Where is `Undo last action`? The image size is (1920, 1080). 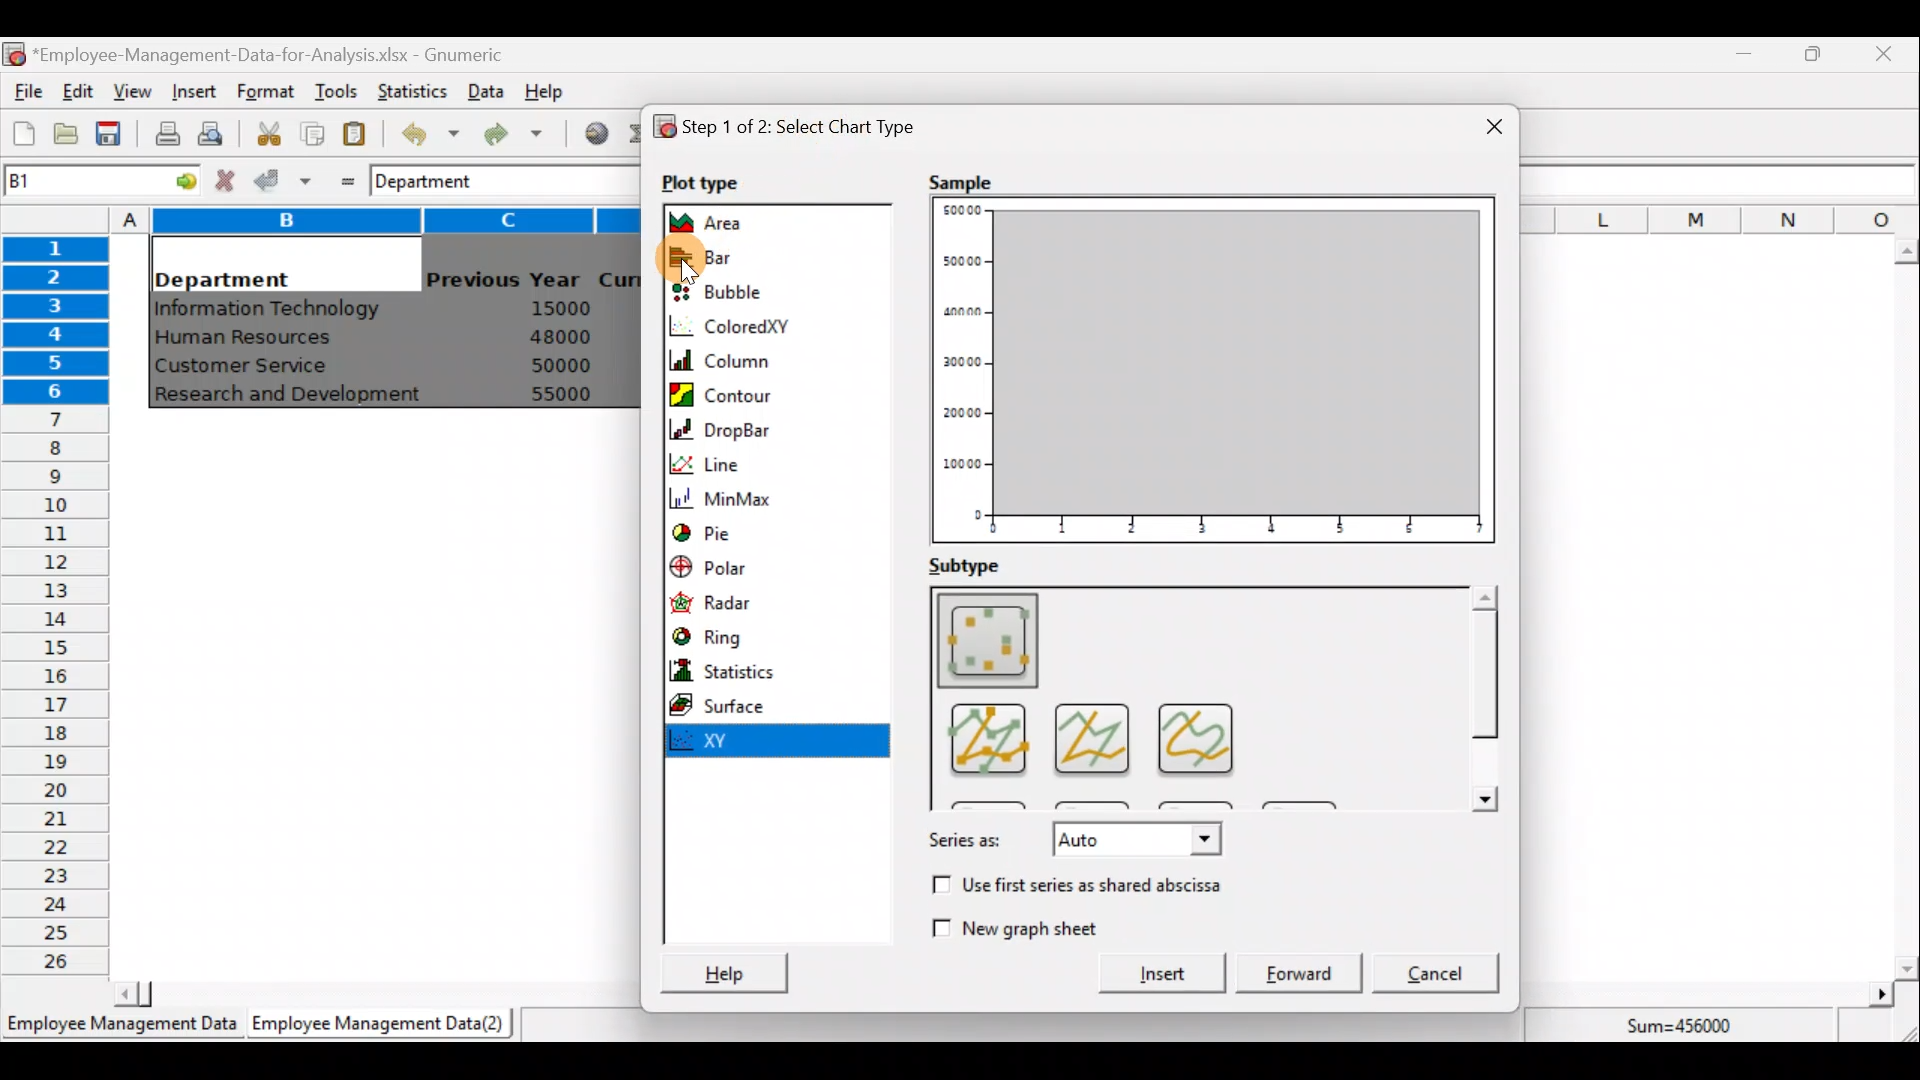 Undo last action is located at coordinates (419, 129).